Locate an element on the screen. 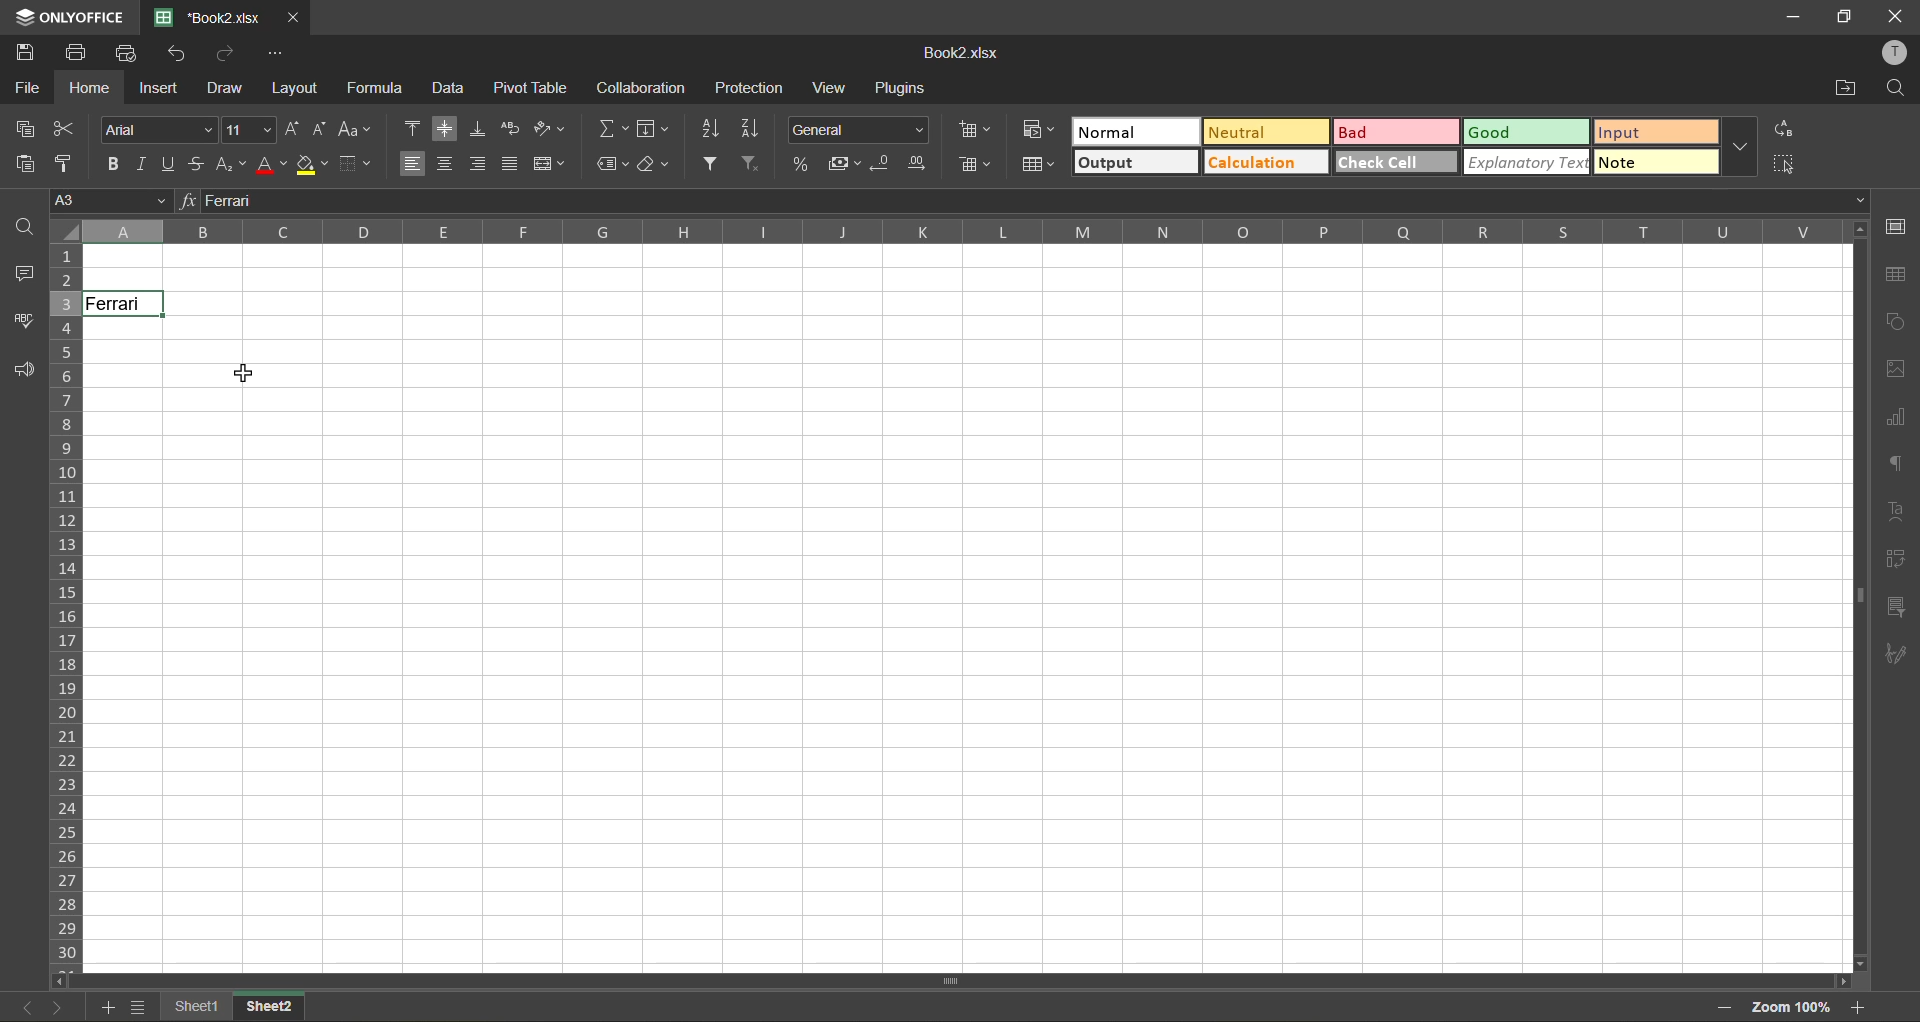  increment size is located at coordinates (294, 128).